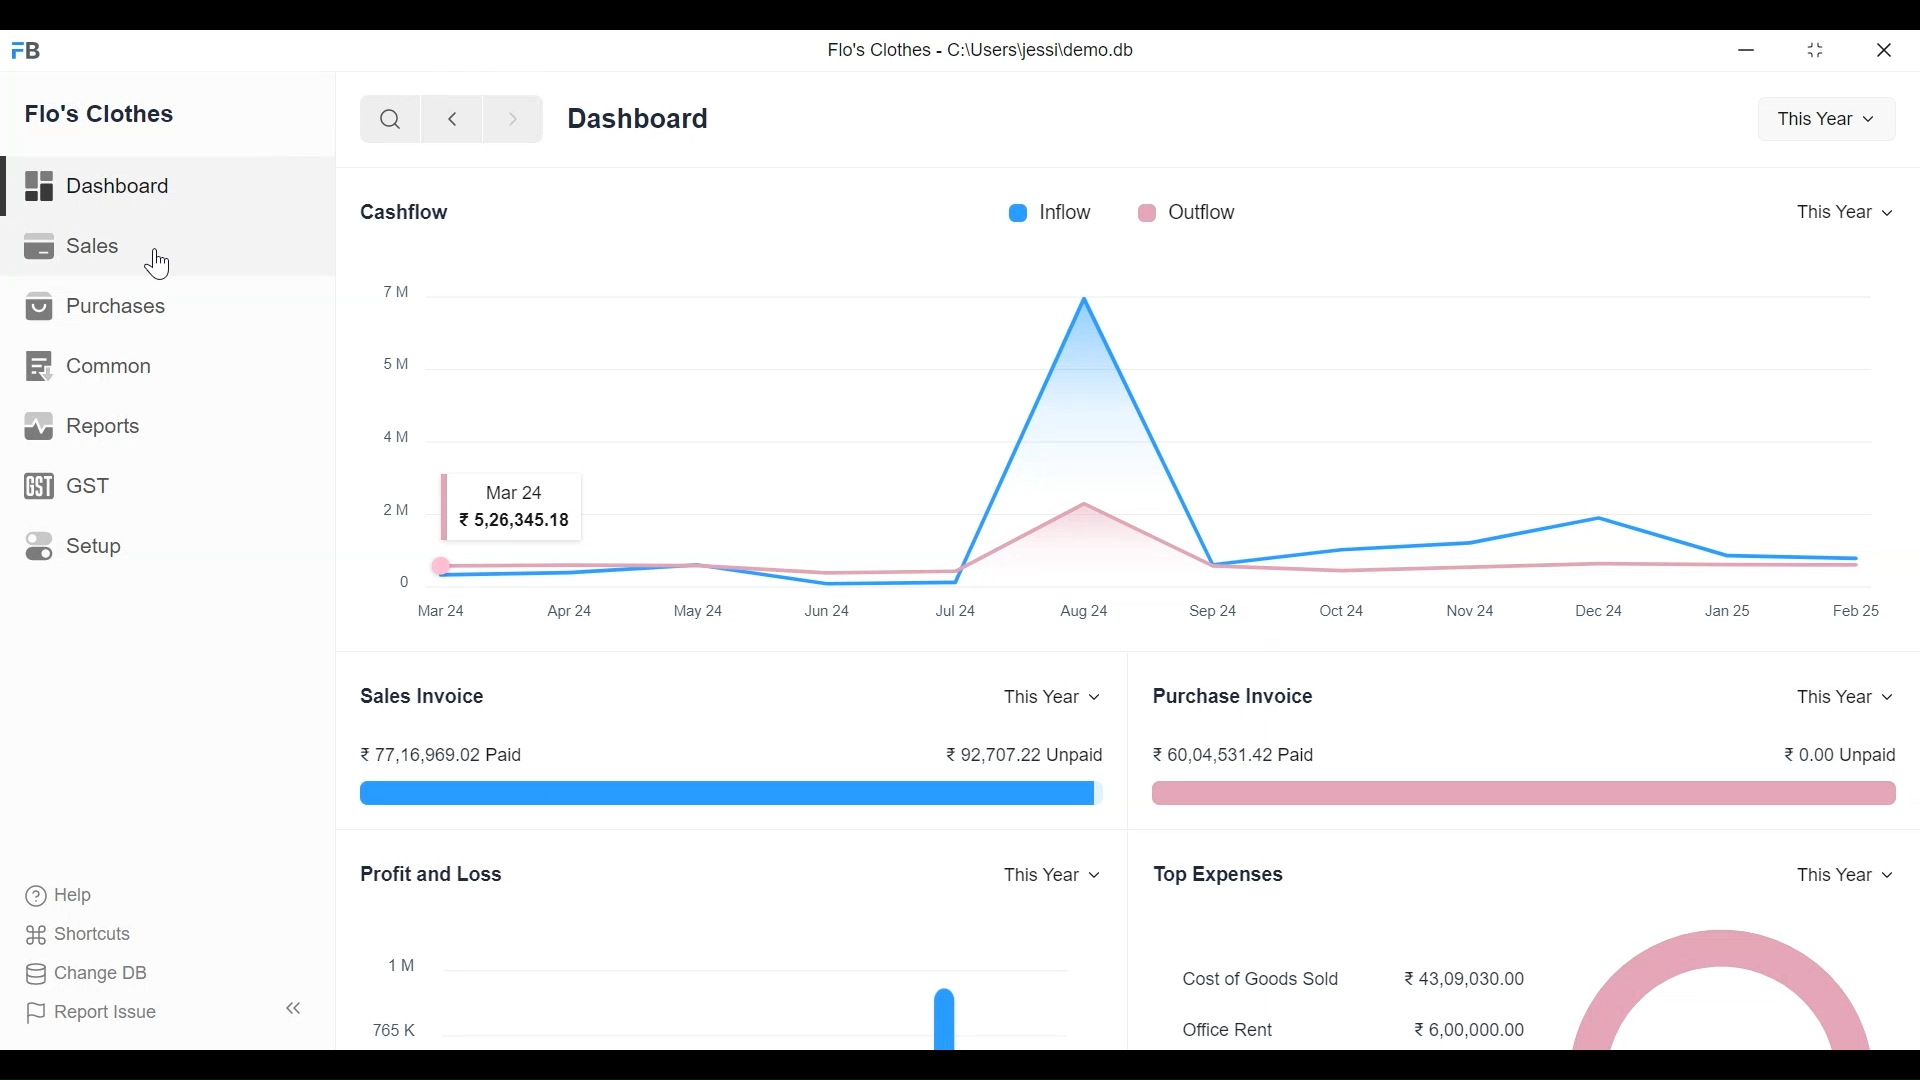 The height and width of the screenshot is (1080, 1920). I want to click on Jul 24, so click(956, 609).